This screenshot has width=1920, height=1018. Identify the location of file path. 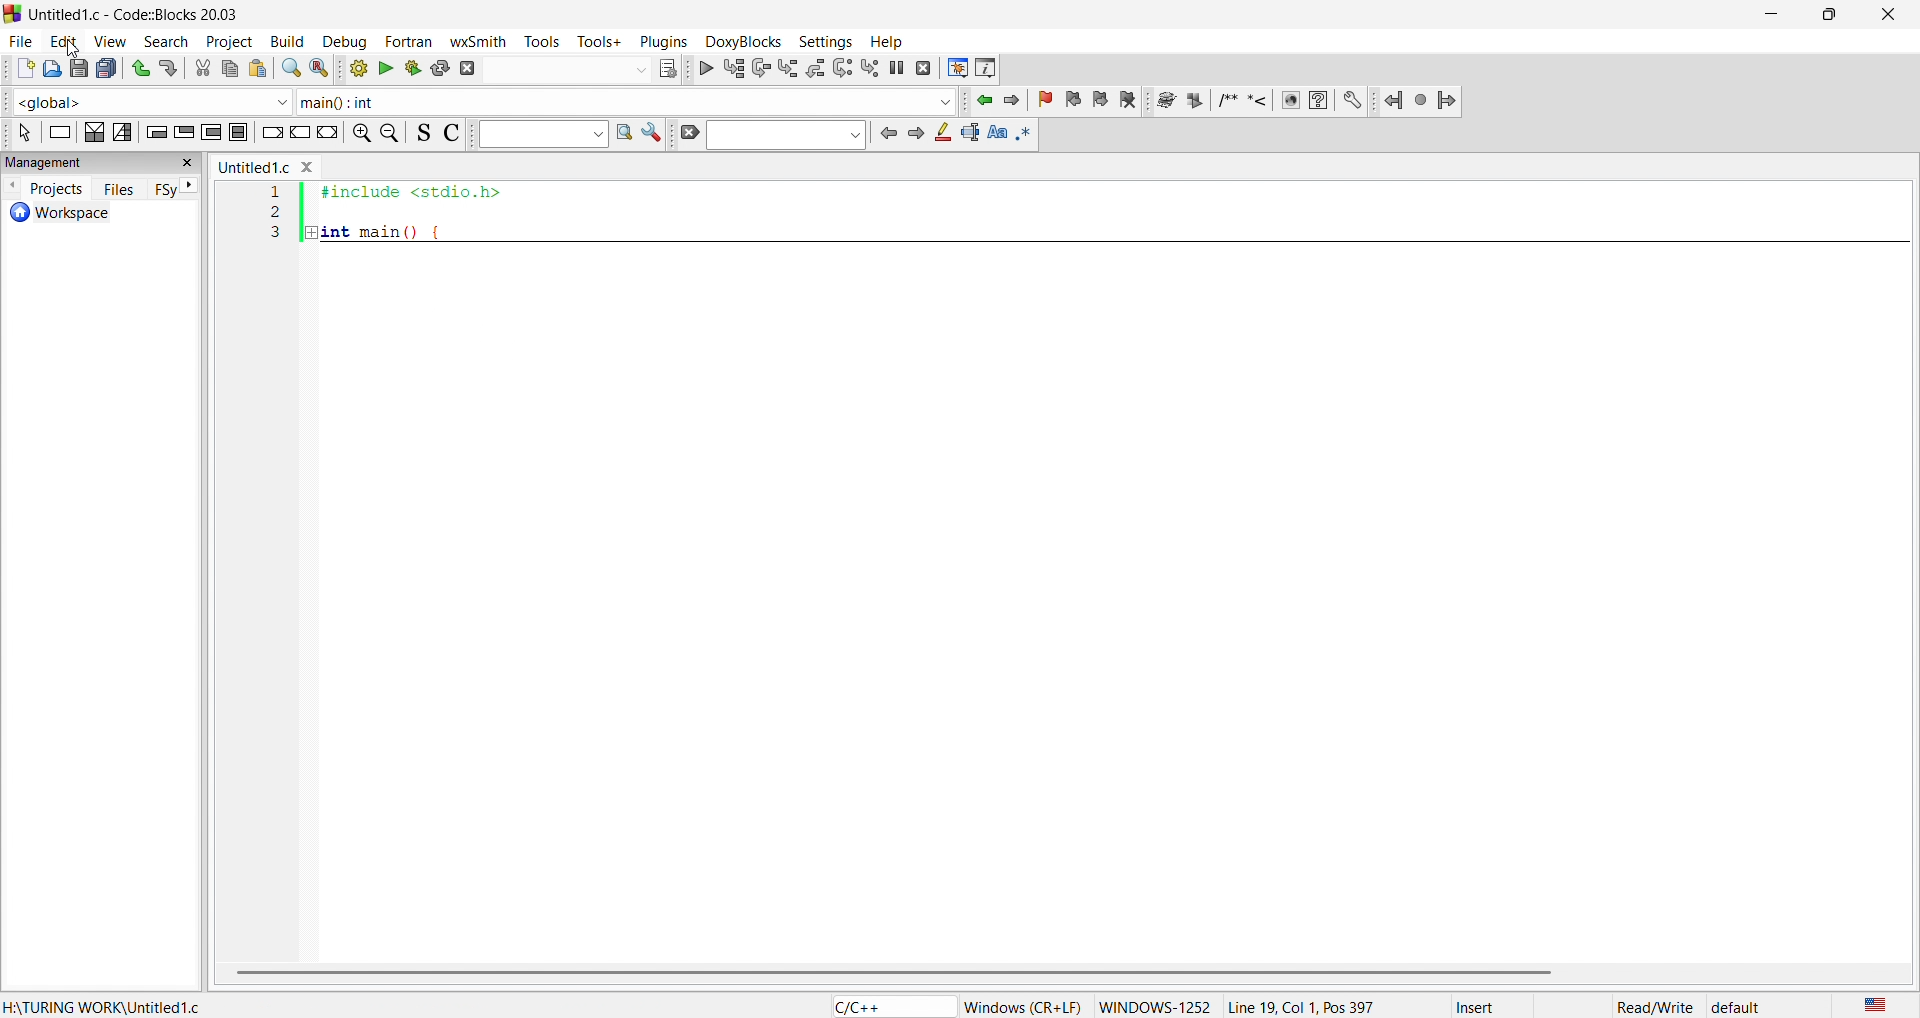
(102, 1006).